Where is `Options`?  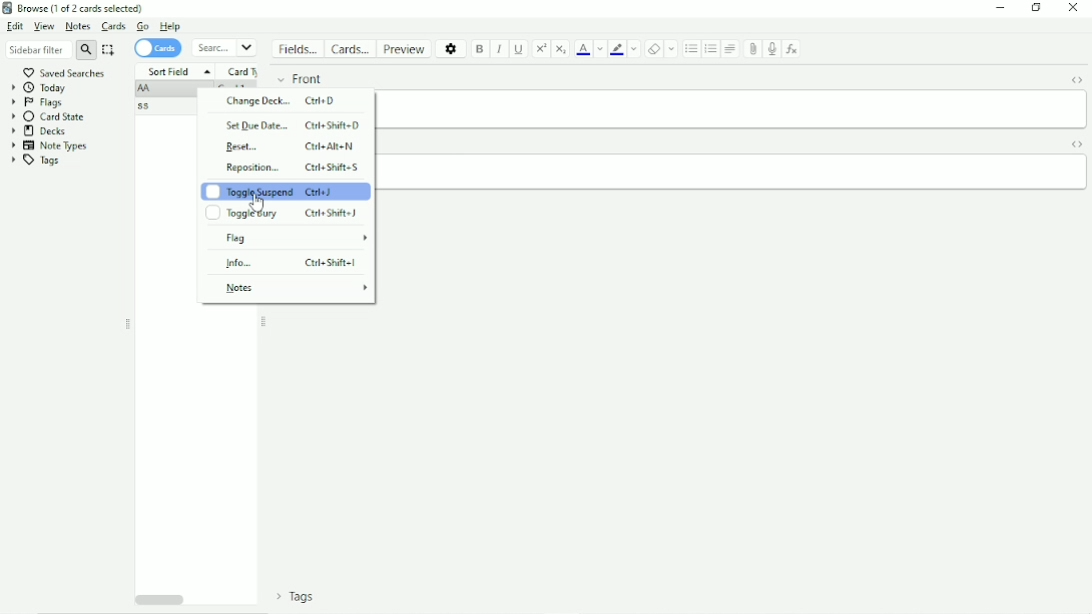
Options is located at coordinates (452, 48).